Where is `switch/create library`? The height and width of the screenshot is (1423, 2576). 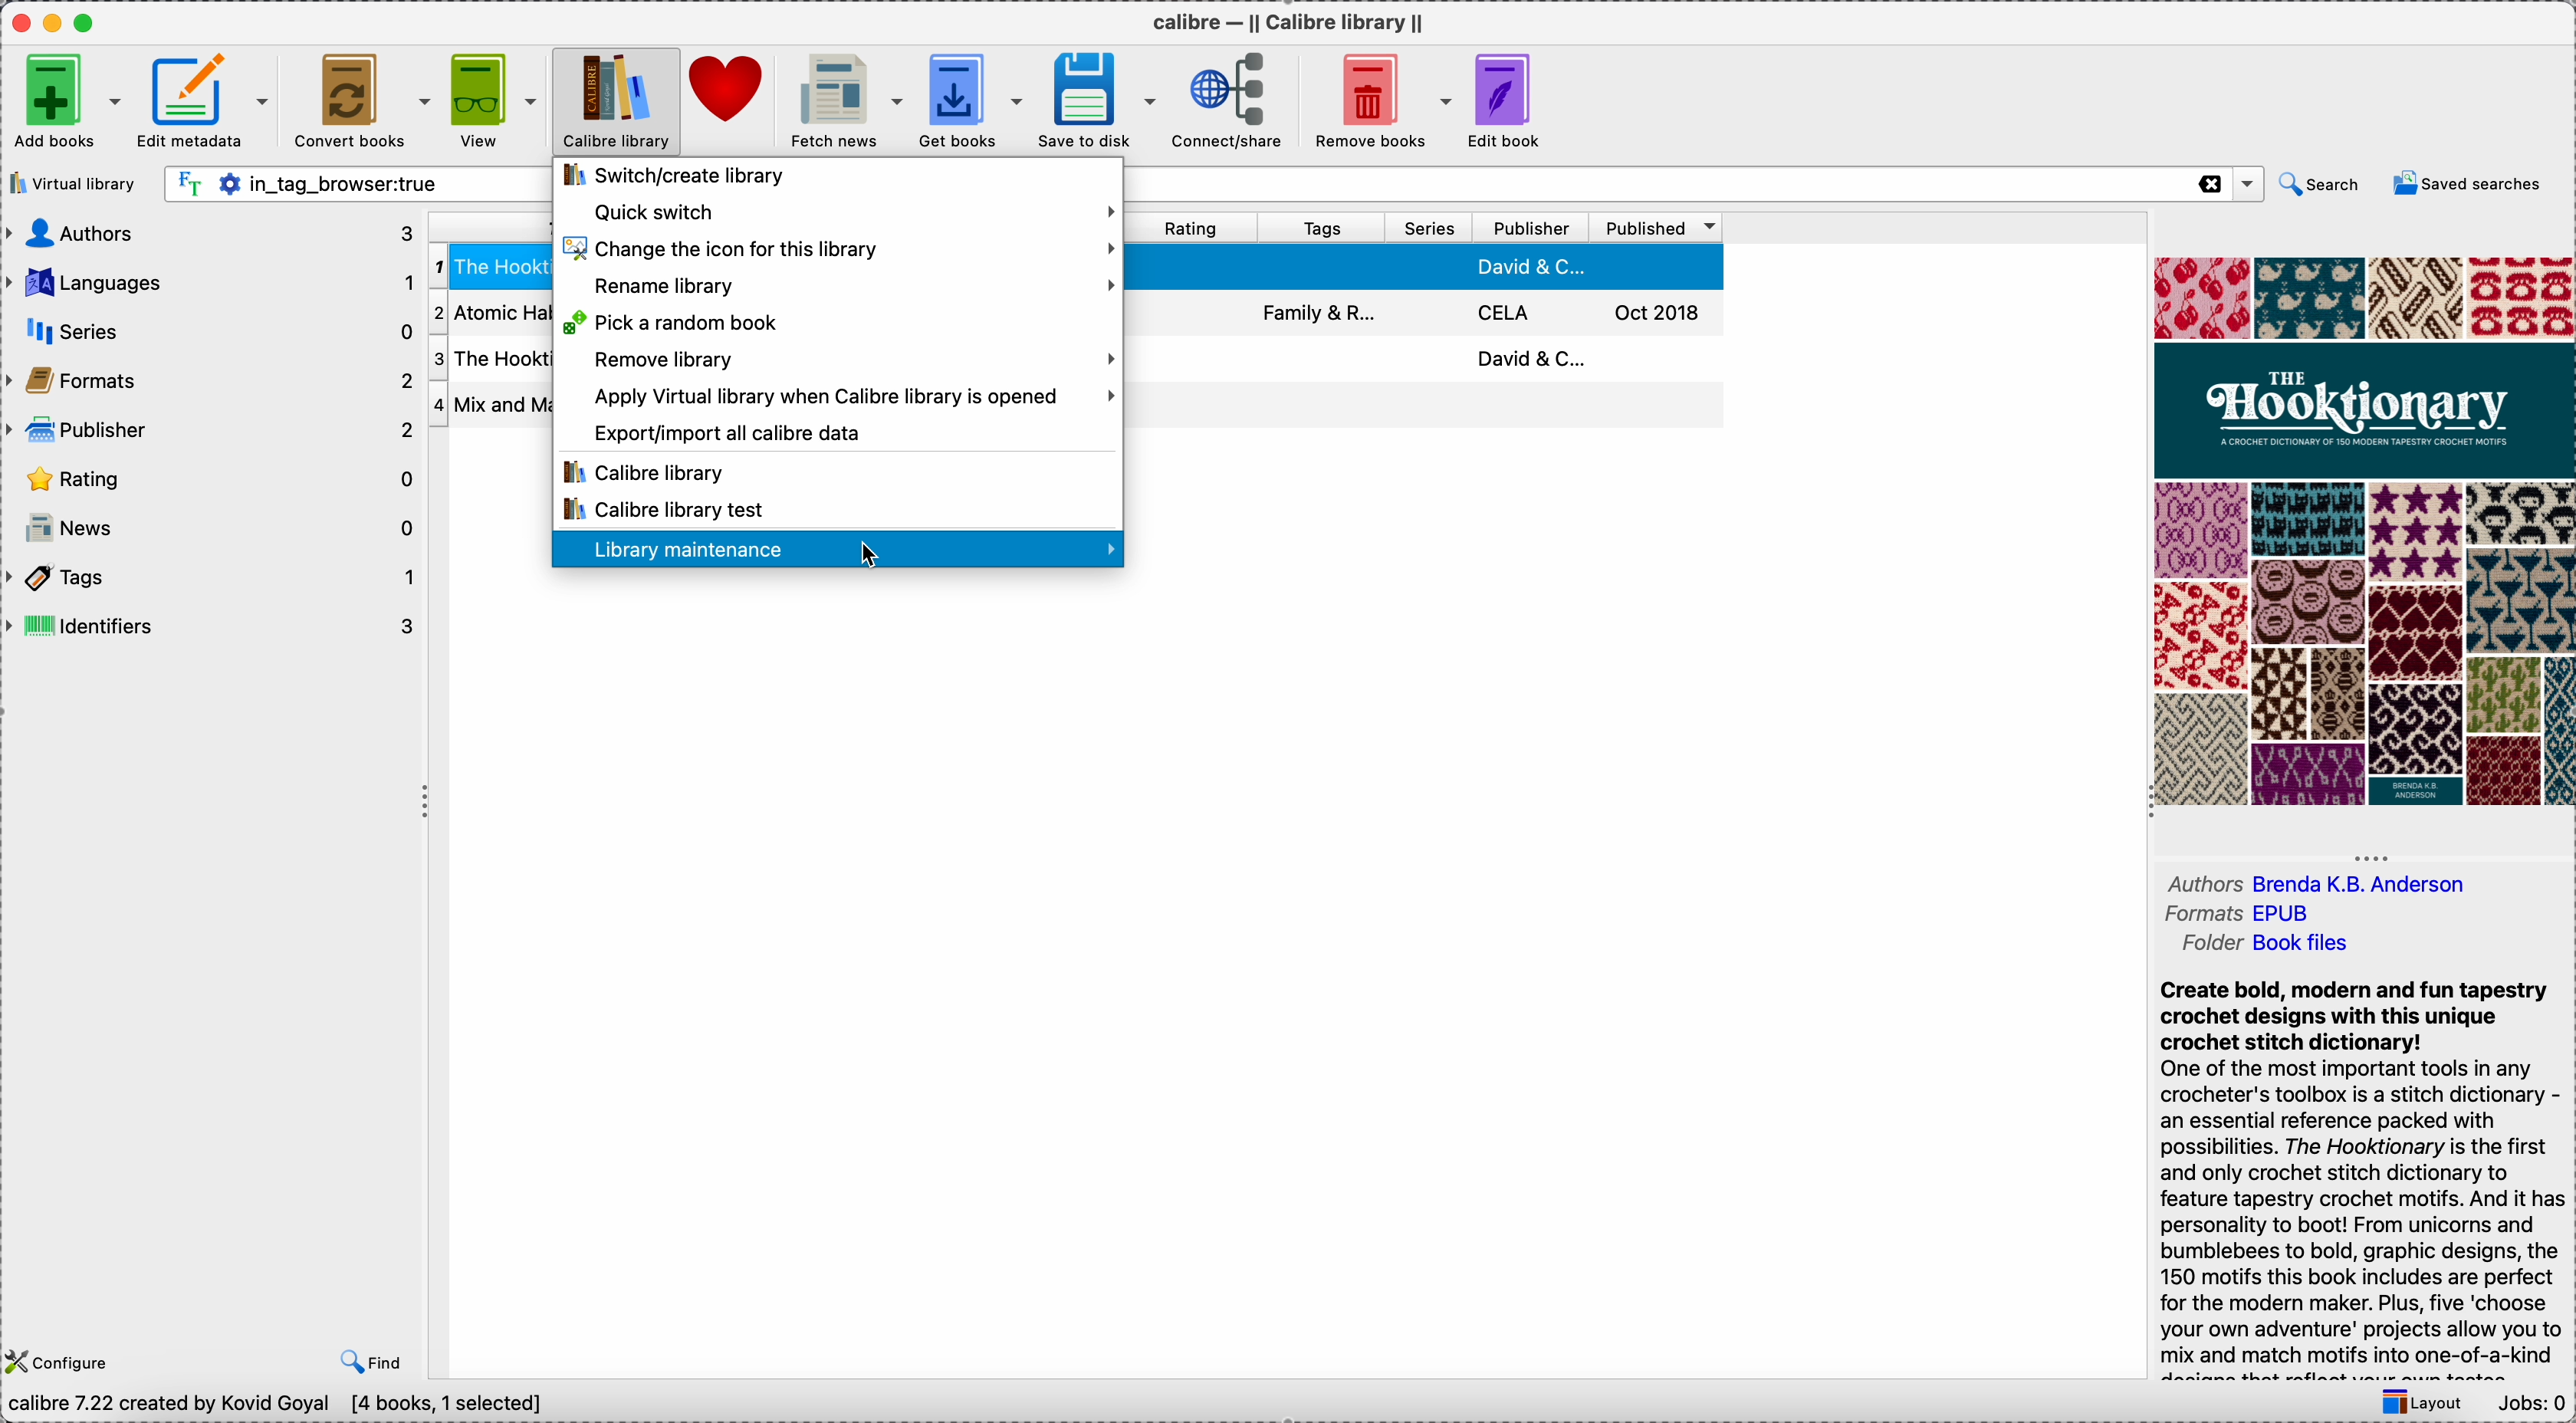 switch/create library is located at coordinates (682, 177).